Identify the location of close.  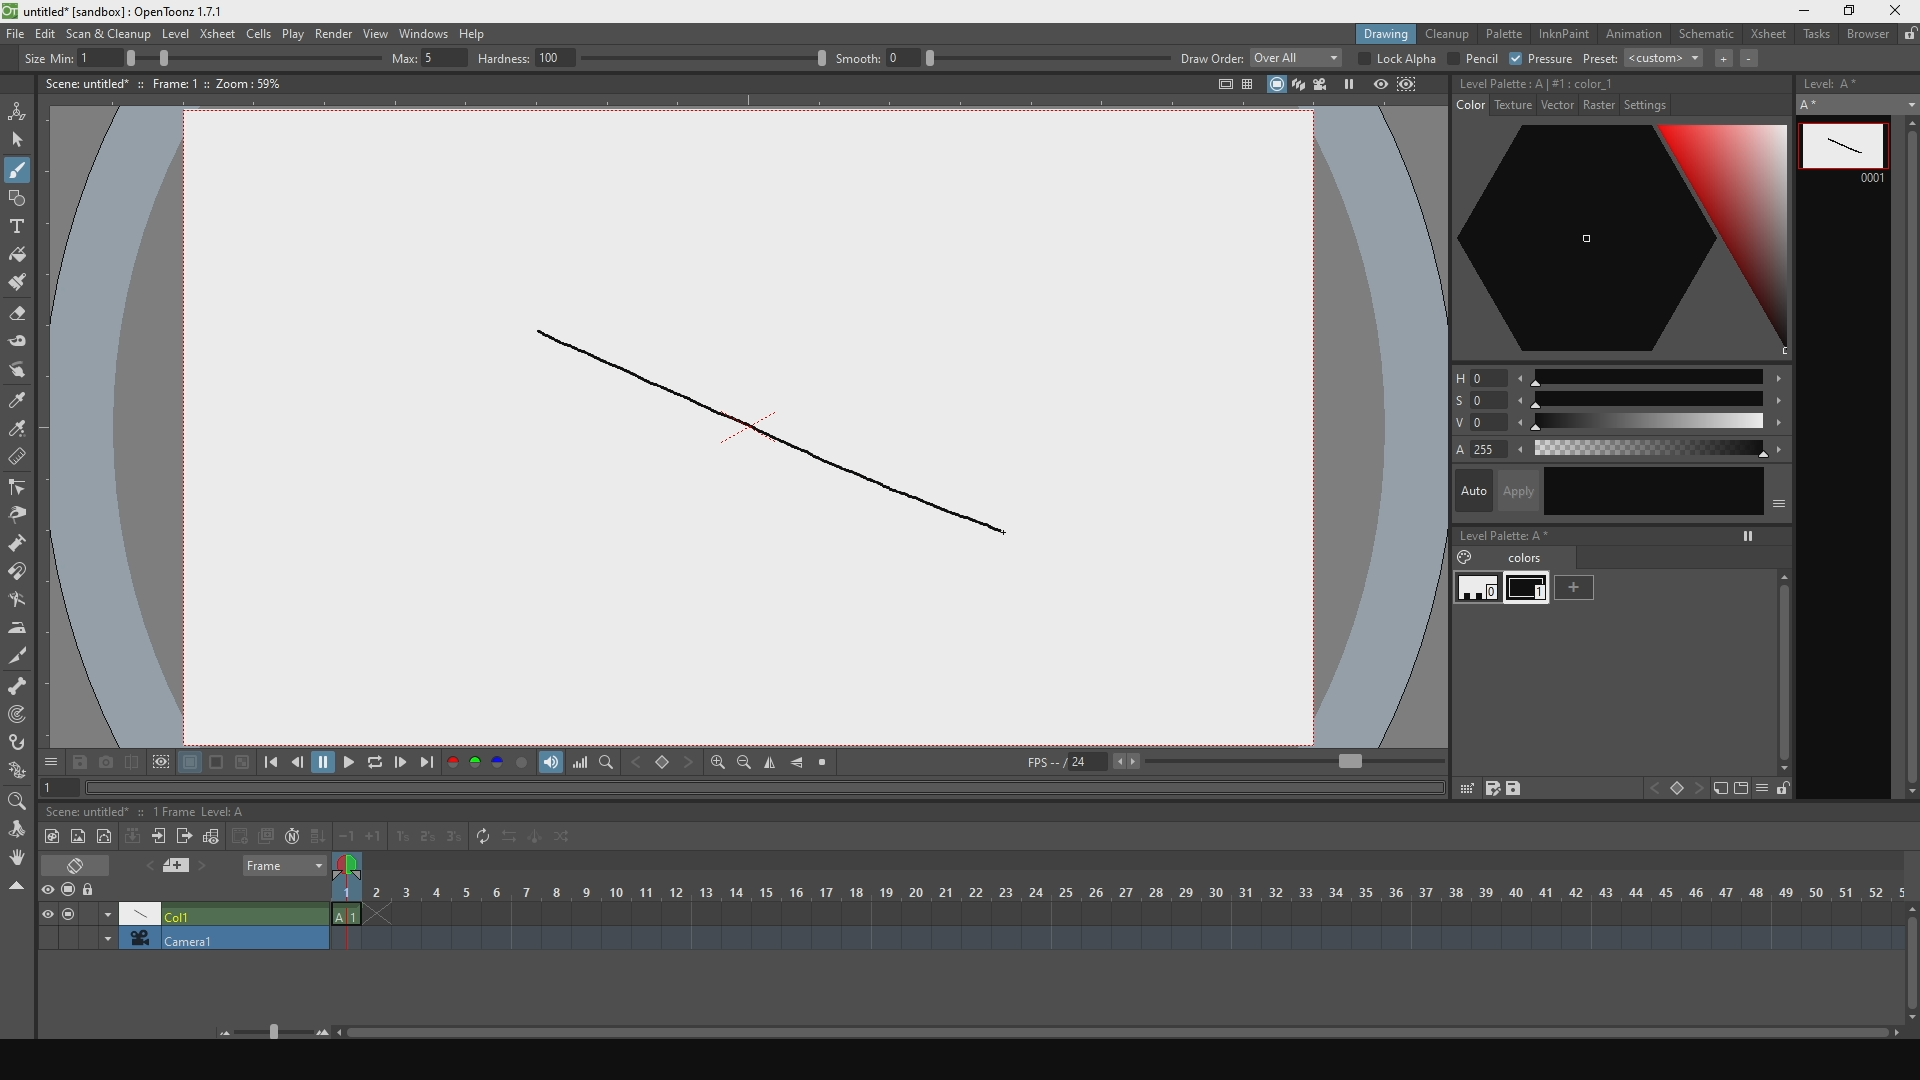
(19, 886).